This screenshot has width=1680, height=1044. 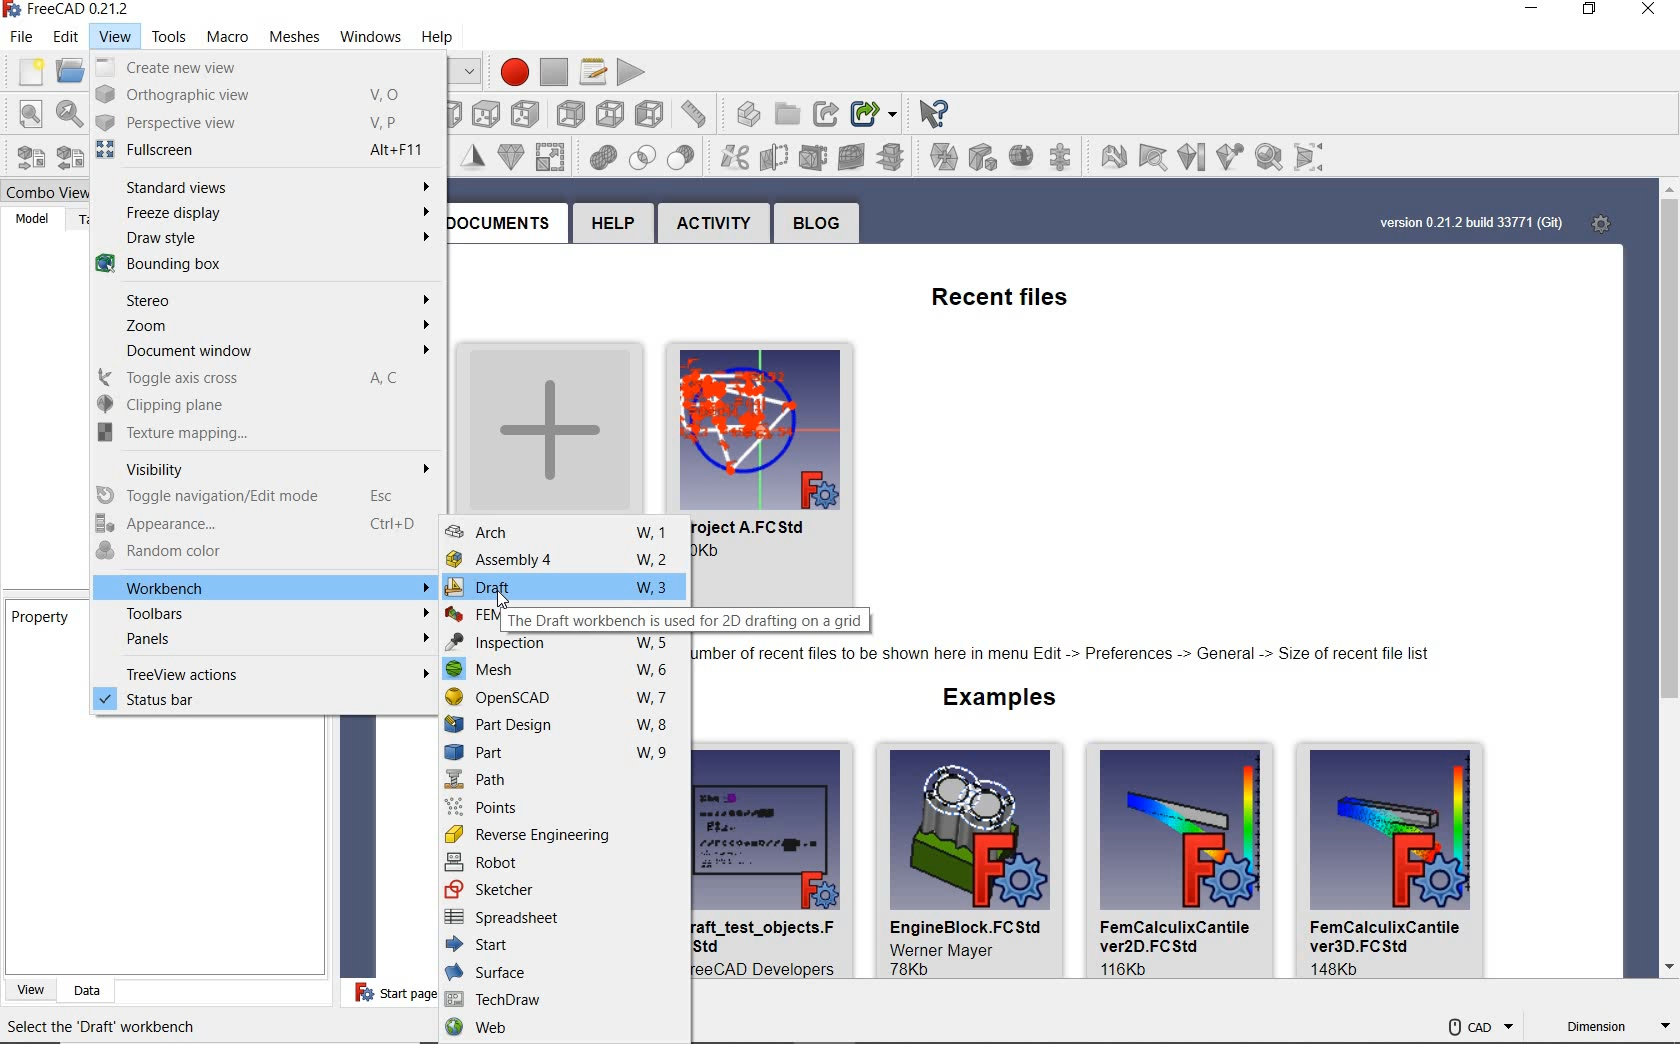 I want to click on option, so click(x=1111, y=156).